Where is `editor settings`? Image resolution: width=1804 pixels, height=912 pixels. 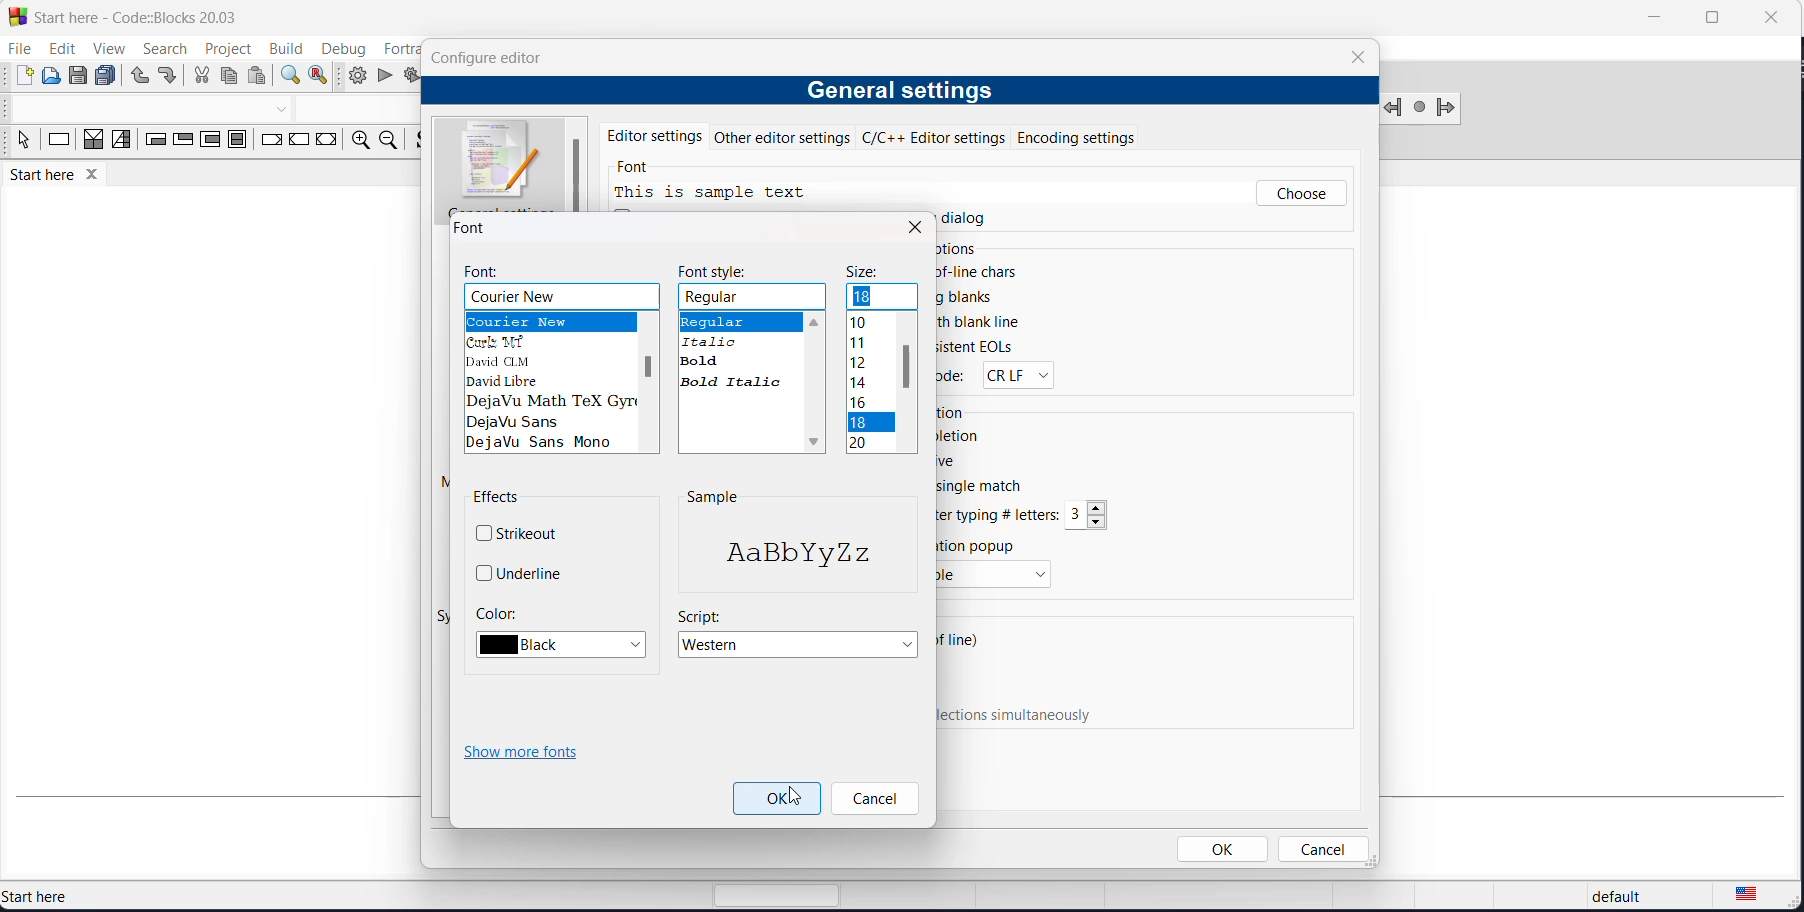 editor settings is located at coordinates (655, 134).